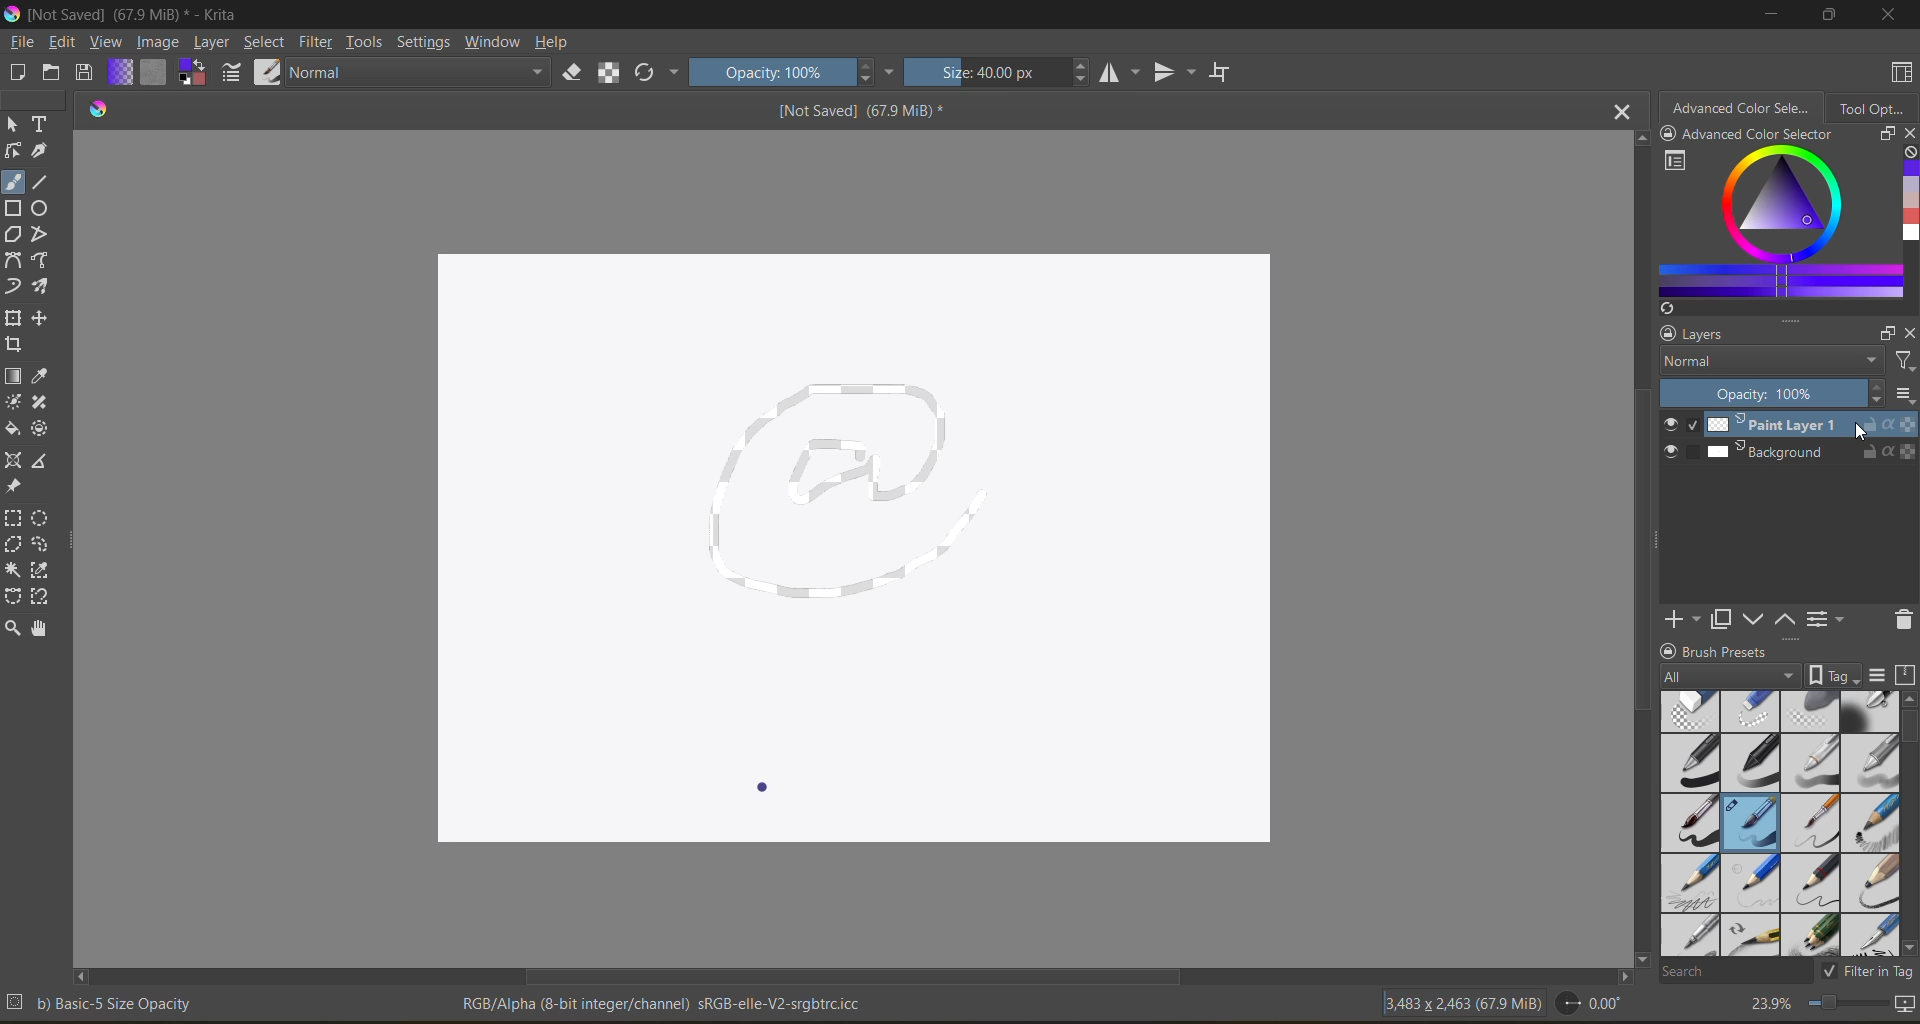 This screenshot has width=1920, height=1024. I want to click on wrap around mode, so click(1223, 74).